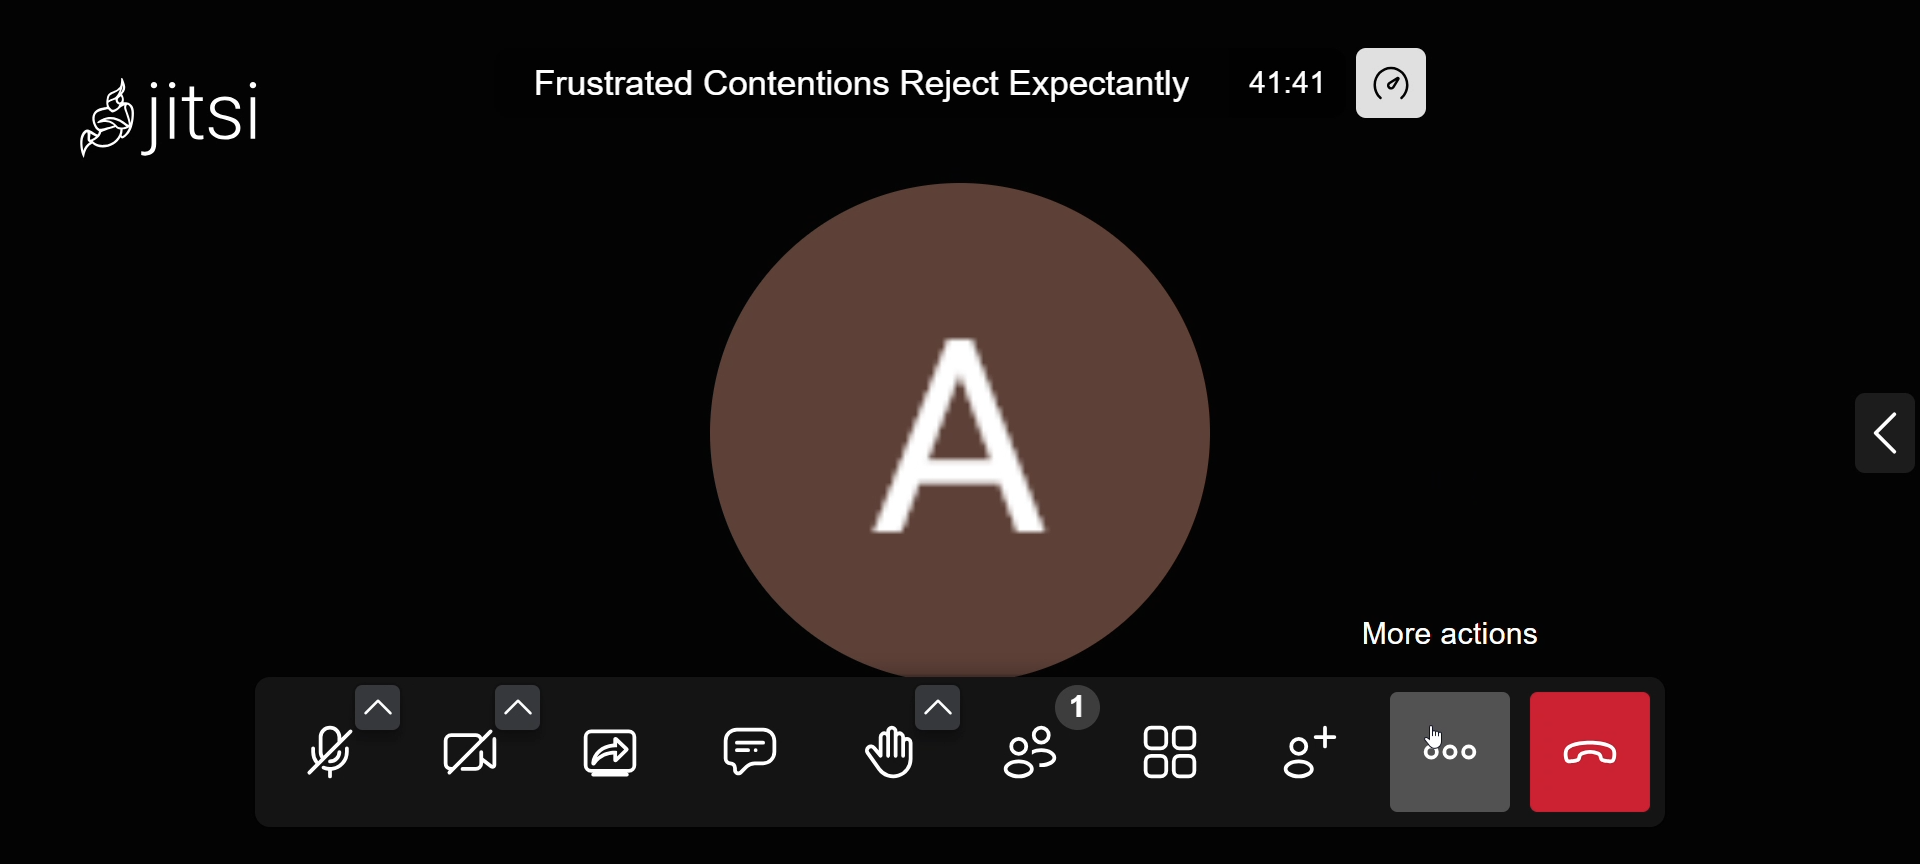 The image size is (1920, 864). Describe the element at coordinates (608, 752) in the screenshot. I see `share screen` at that location.